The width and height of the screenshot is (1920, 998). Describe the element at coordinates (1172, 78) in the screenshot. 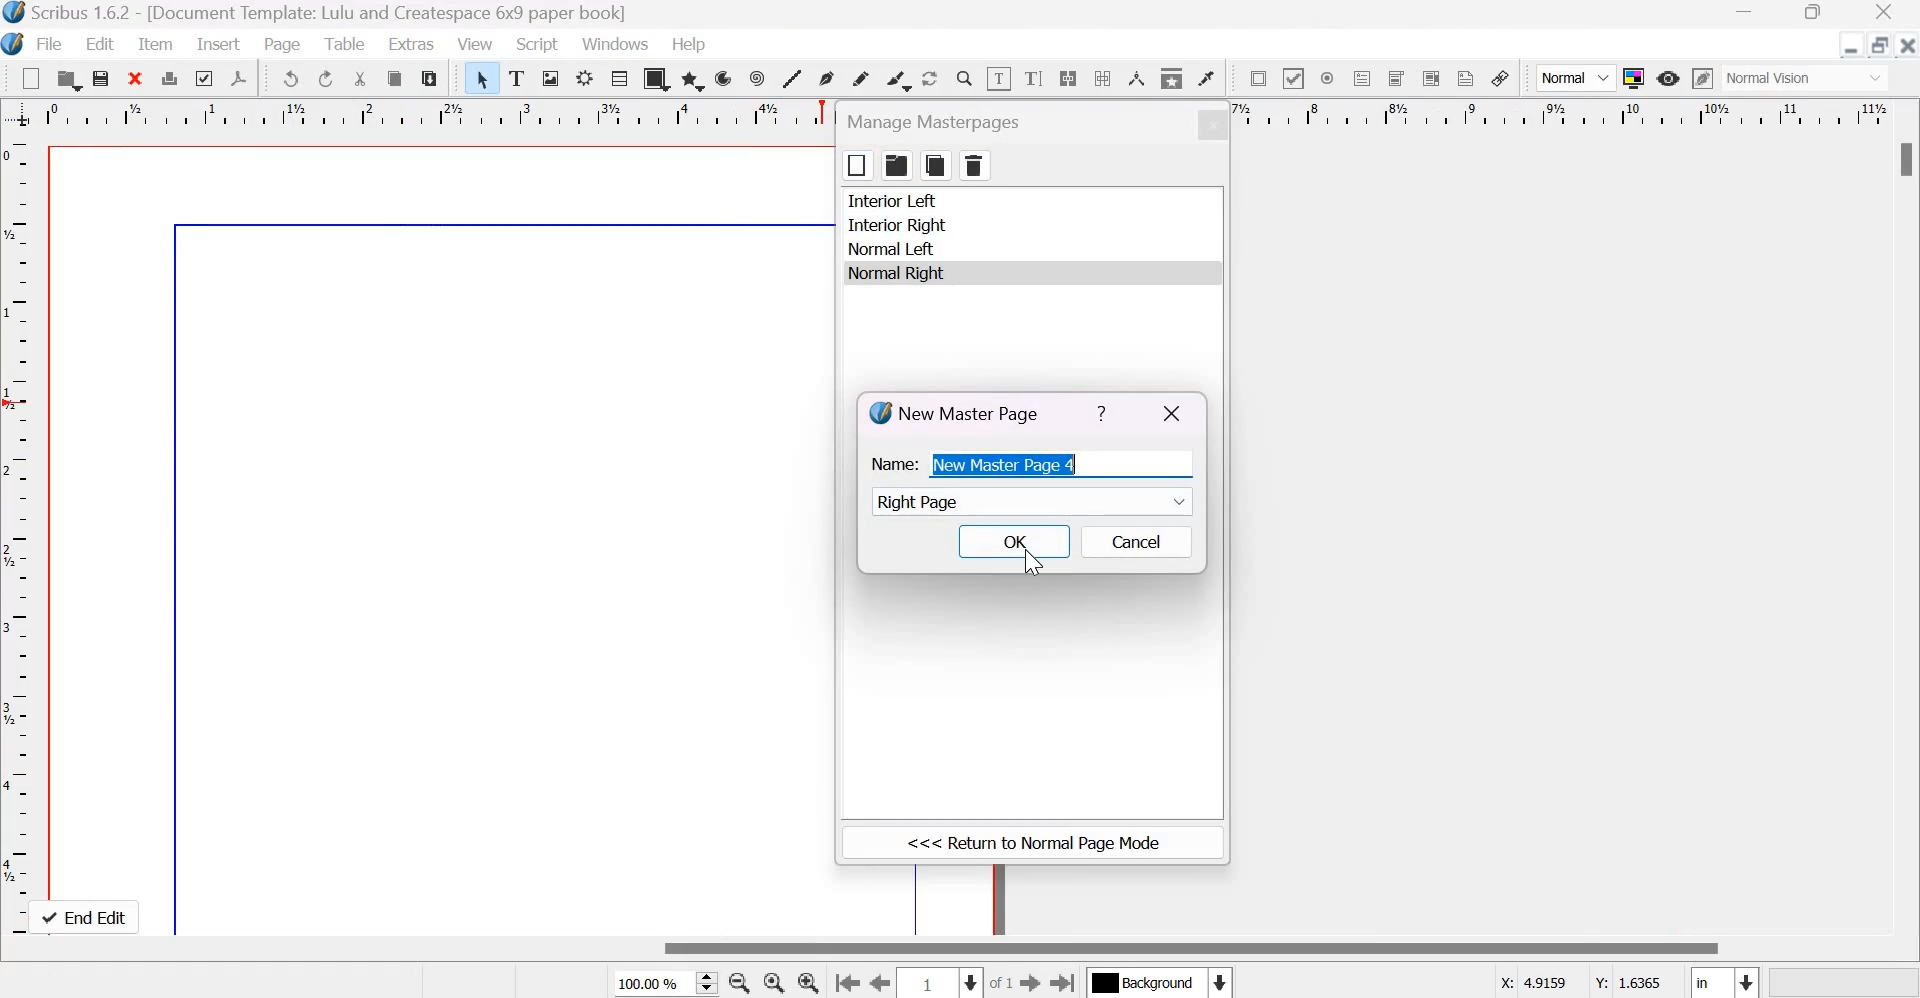

I see `Copy item properties` at that location.